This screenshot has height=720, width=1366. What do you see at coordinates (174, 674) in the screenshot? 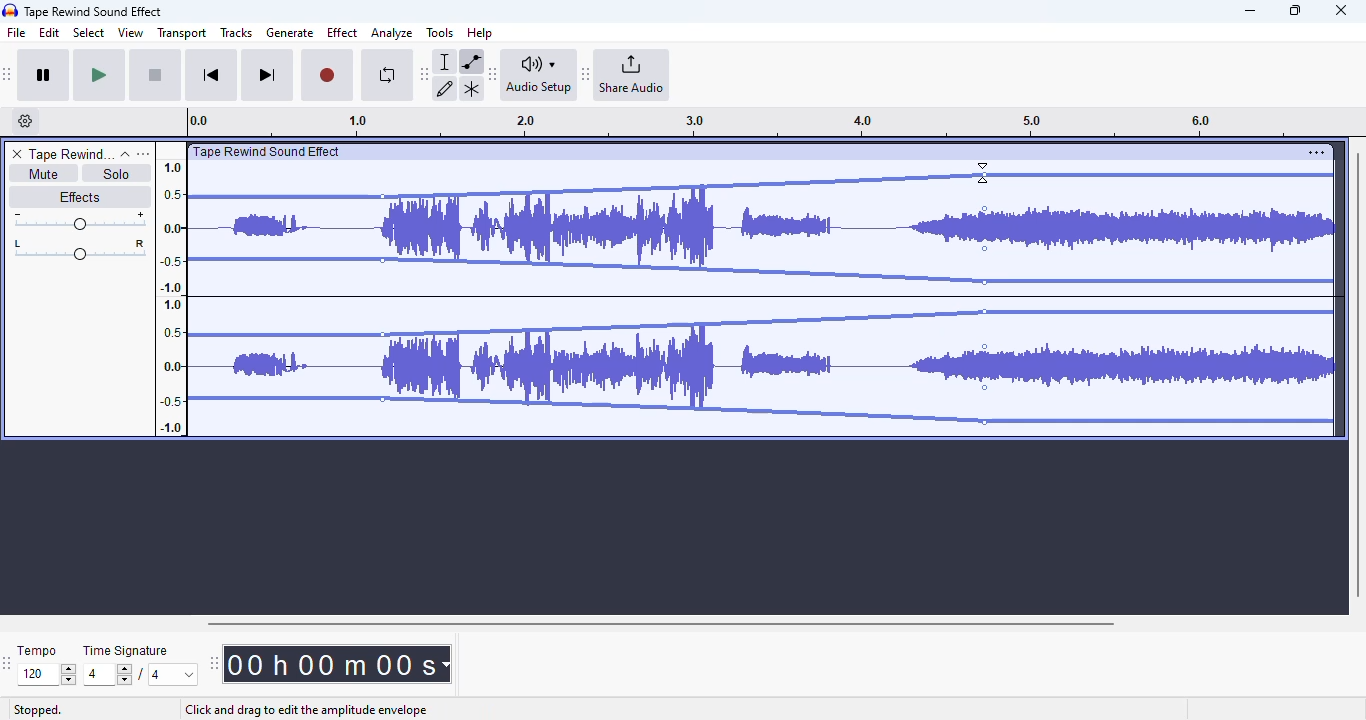
I see `Max. time signature options` at bounding box center [174, 674].